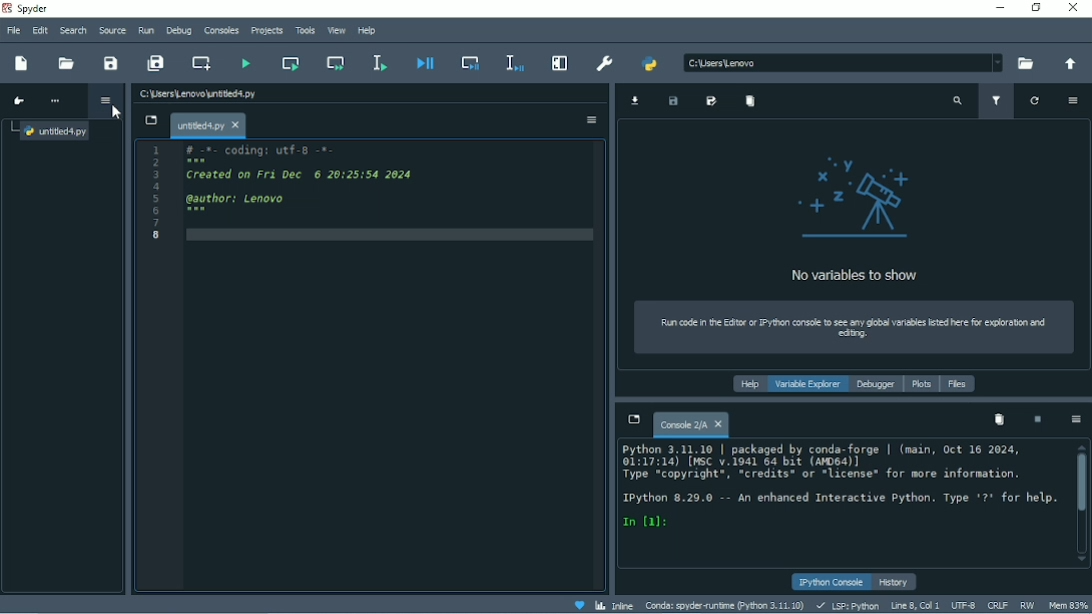 Image resolution: width=1092 pixels, height=614 pixels. Describe the element at coordinates (514, 62) in the screenshot. I see `Debug selection or current line` at that location.